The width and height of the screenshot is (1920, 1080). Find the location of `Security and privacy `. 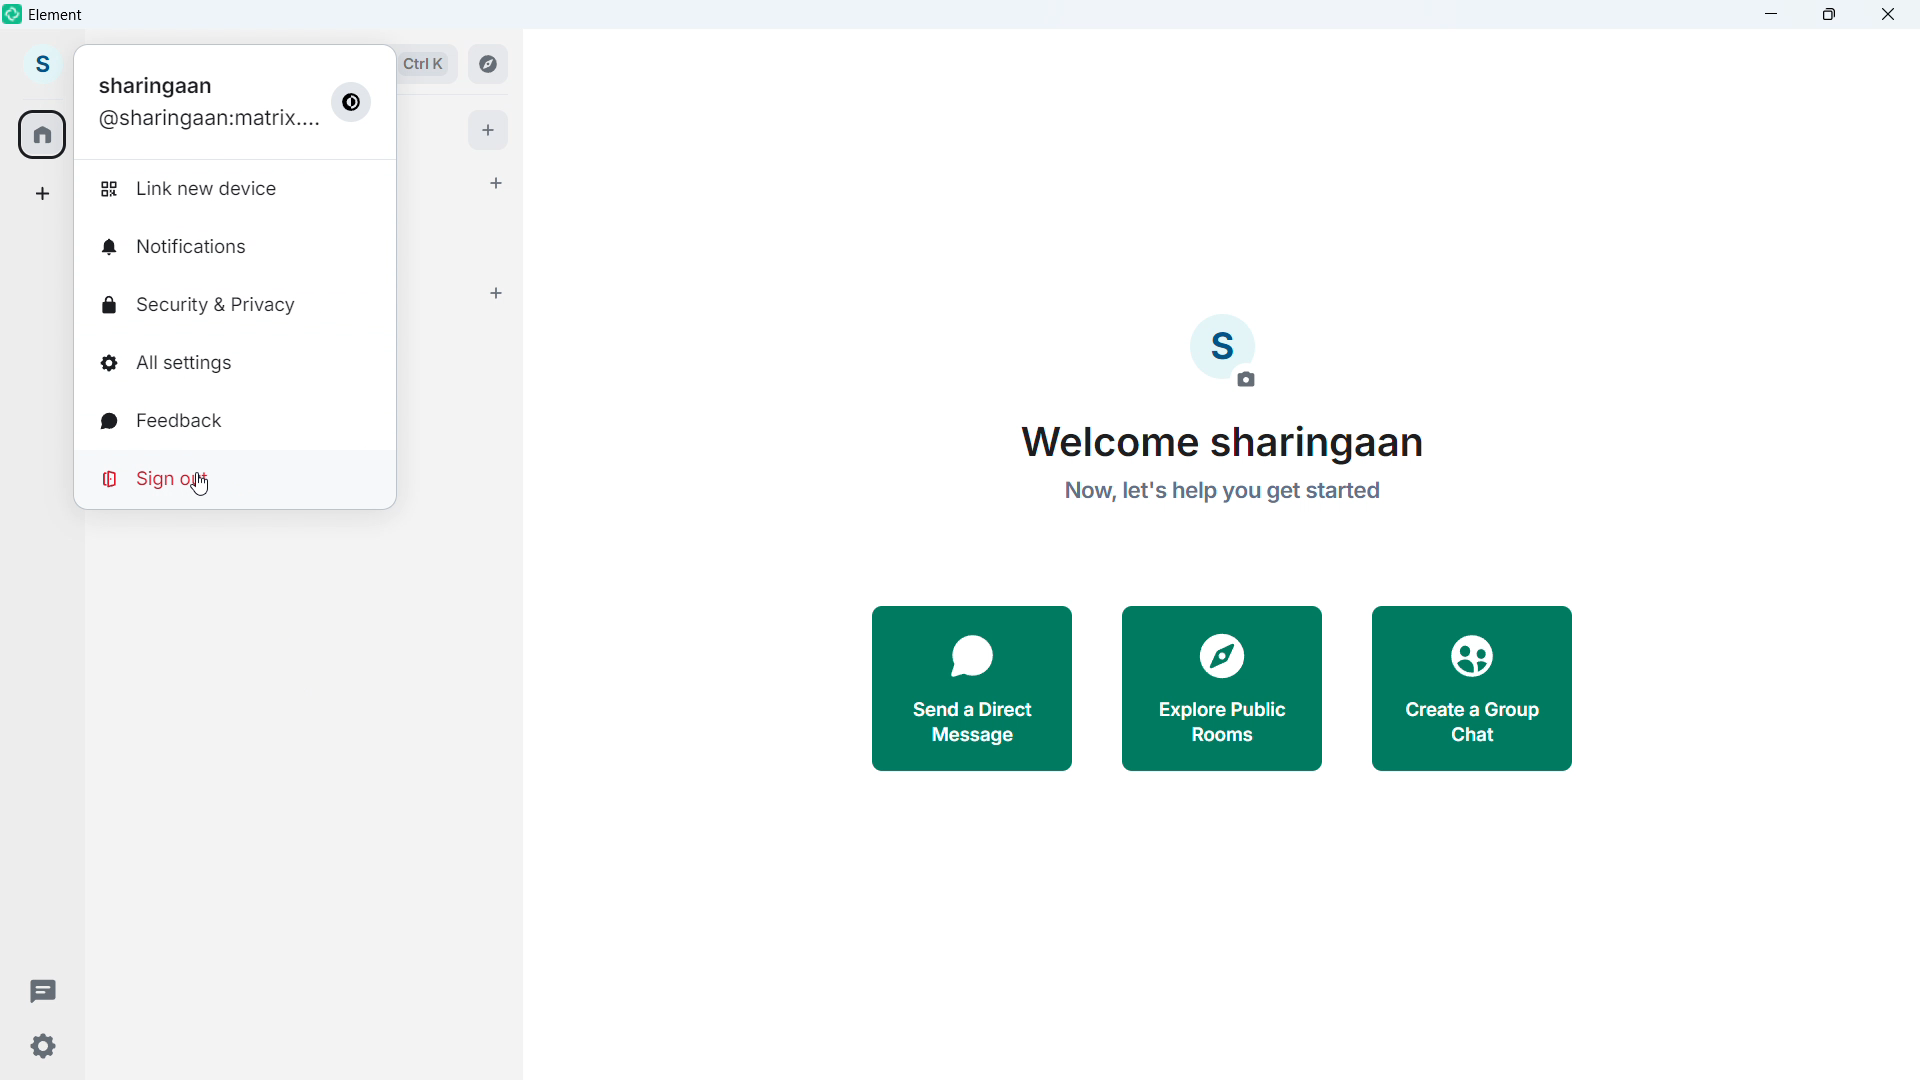

Security and privacy  is located at coordinates (202, 303).